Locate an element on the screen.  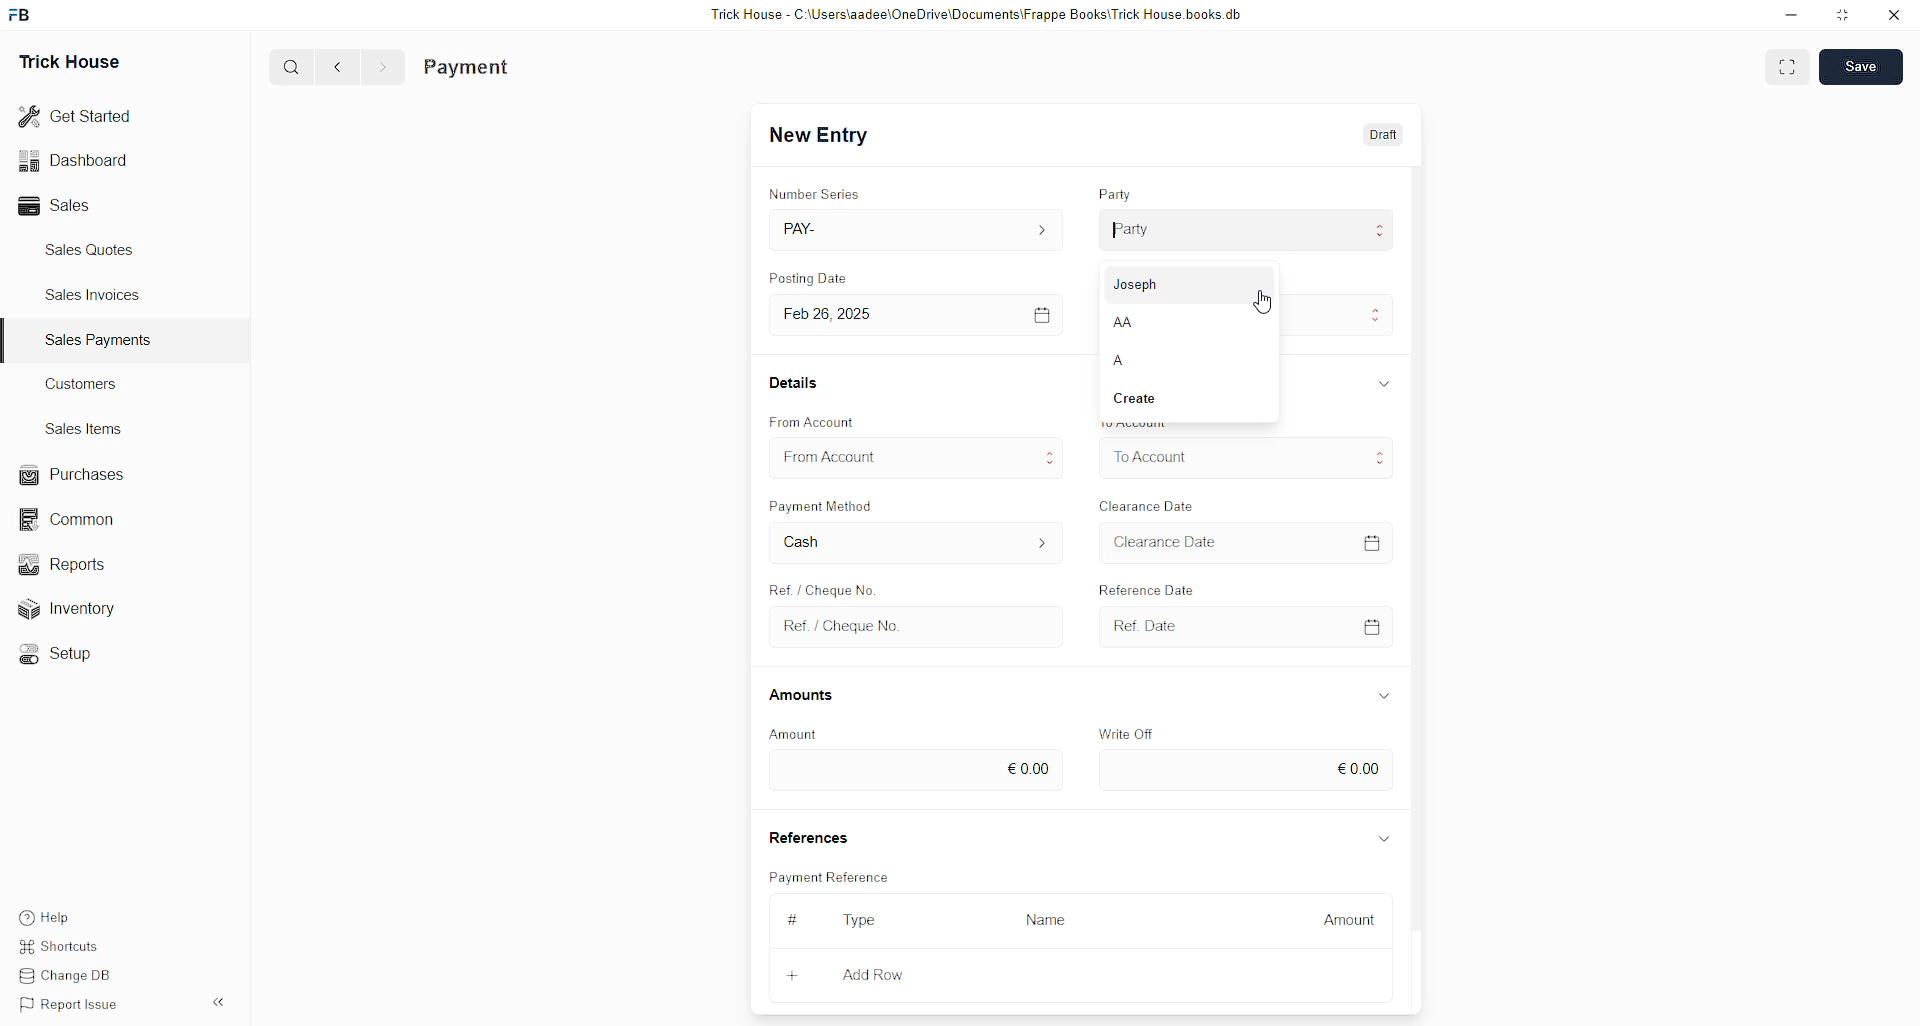
Save is located at coordinates (1860, 66).